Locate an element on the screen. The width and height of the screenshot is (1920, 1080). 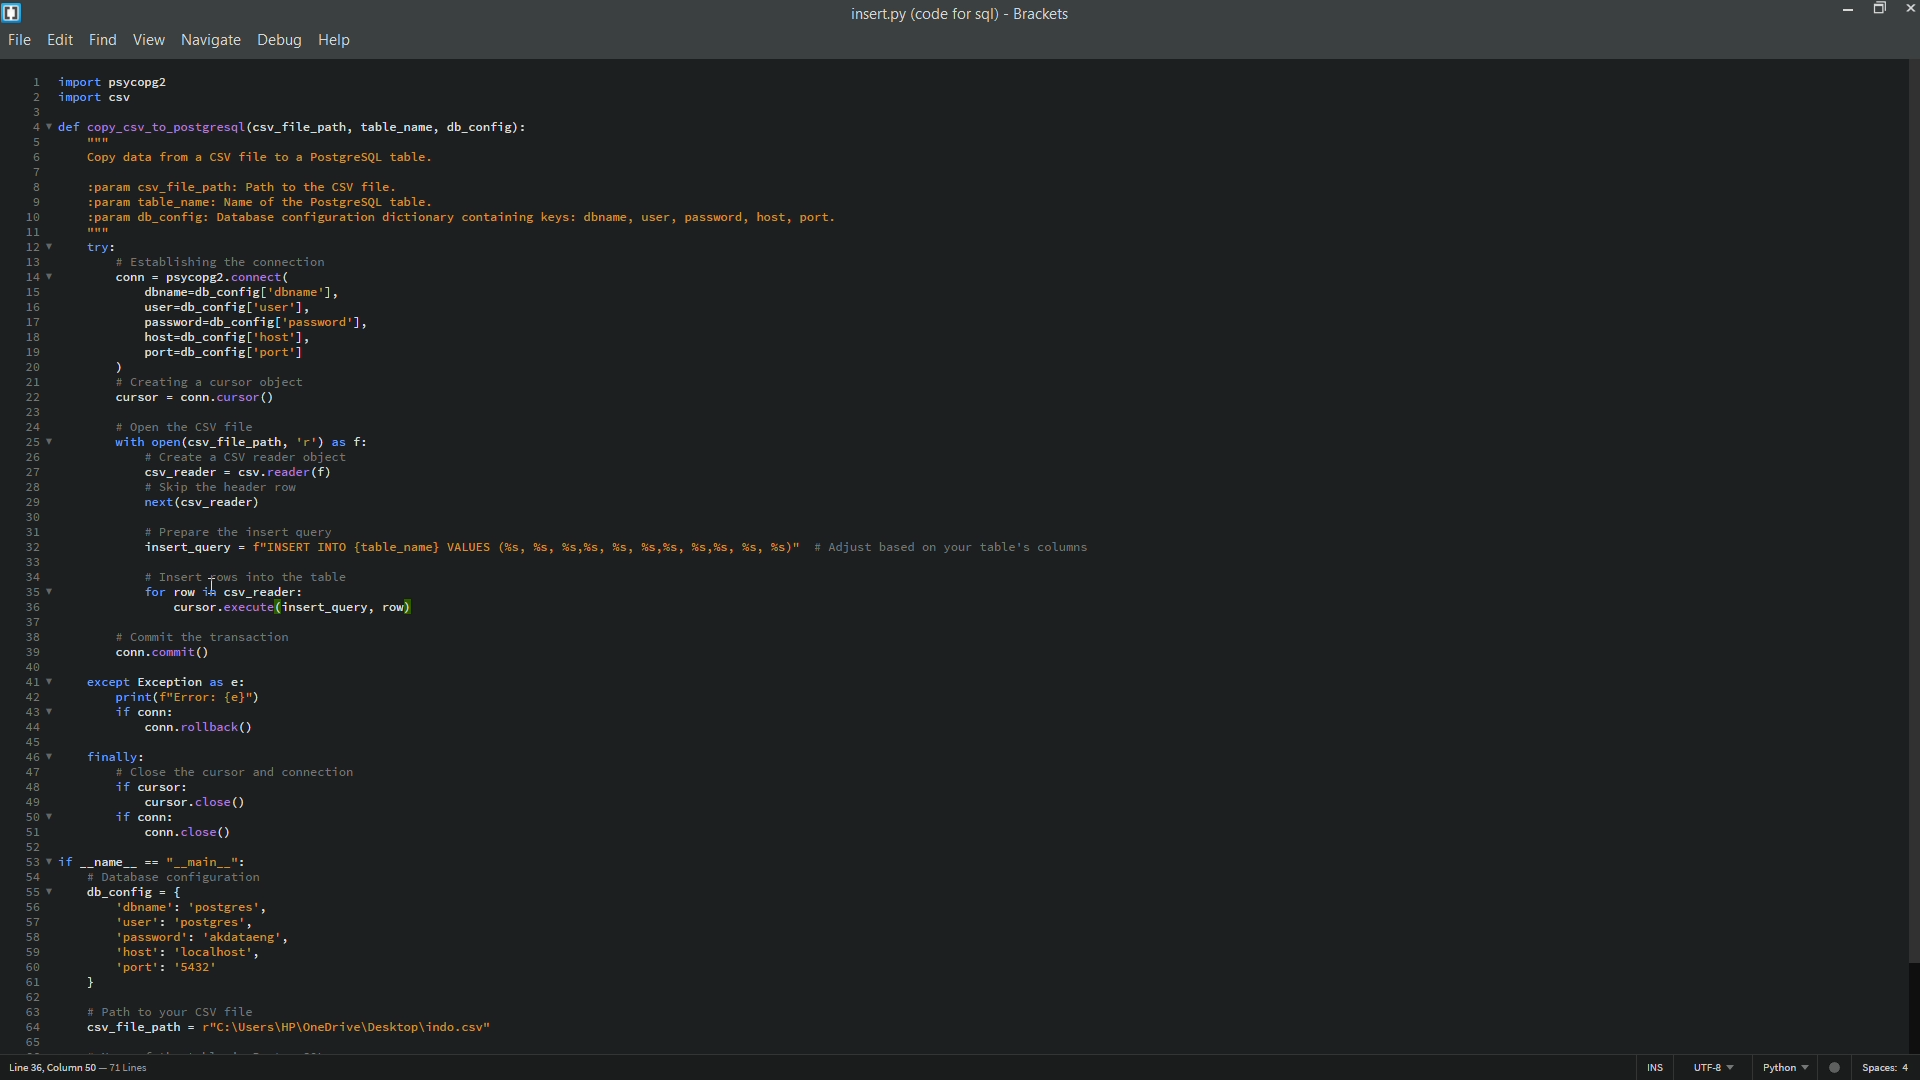
space is located at coordinates (1889, 1070).